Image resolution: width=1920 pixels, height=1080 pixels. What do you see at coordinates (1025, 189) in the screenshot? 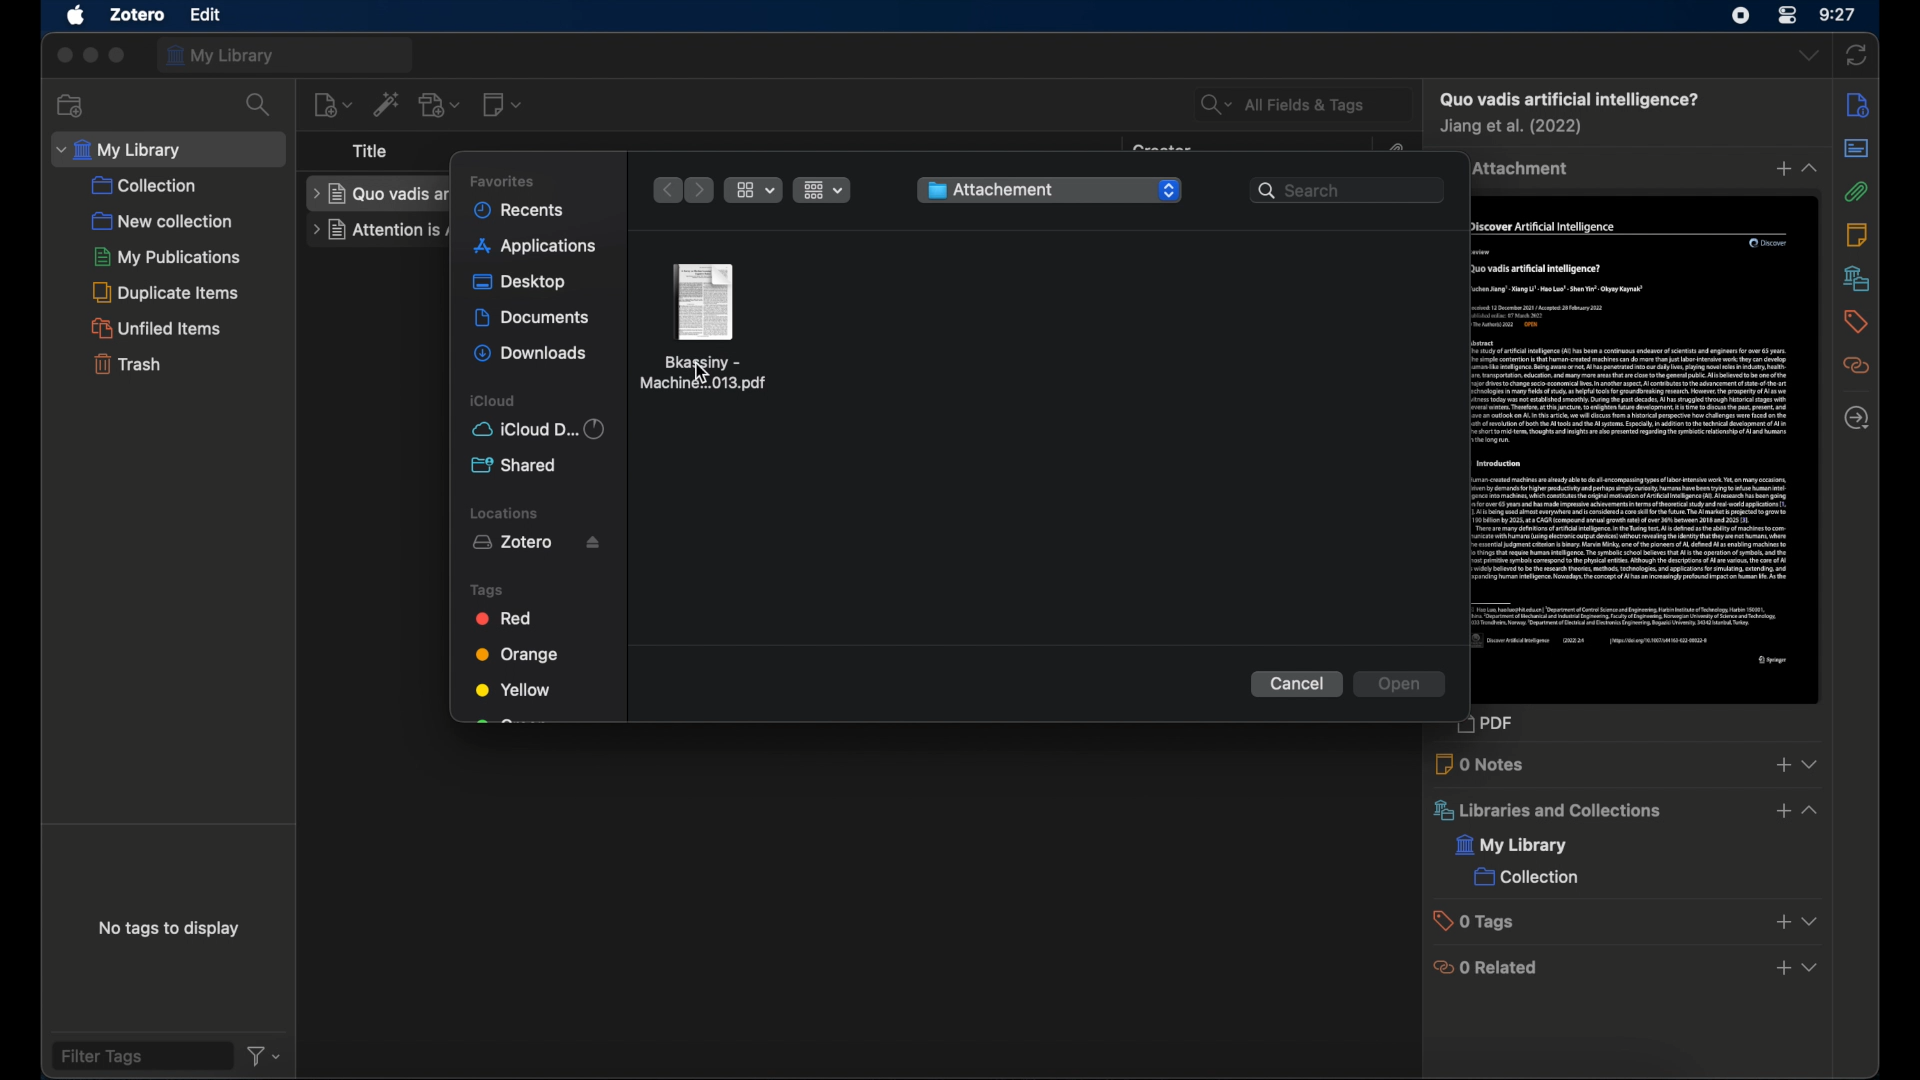
I see `folder name` at bounding box center [1025, 189].